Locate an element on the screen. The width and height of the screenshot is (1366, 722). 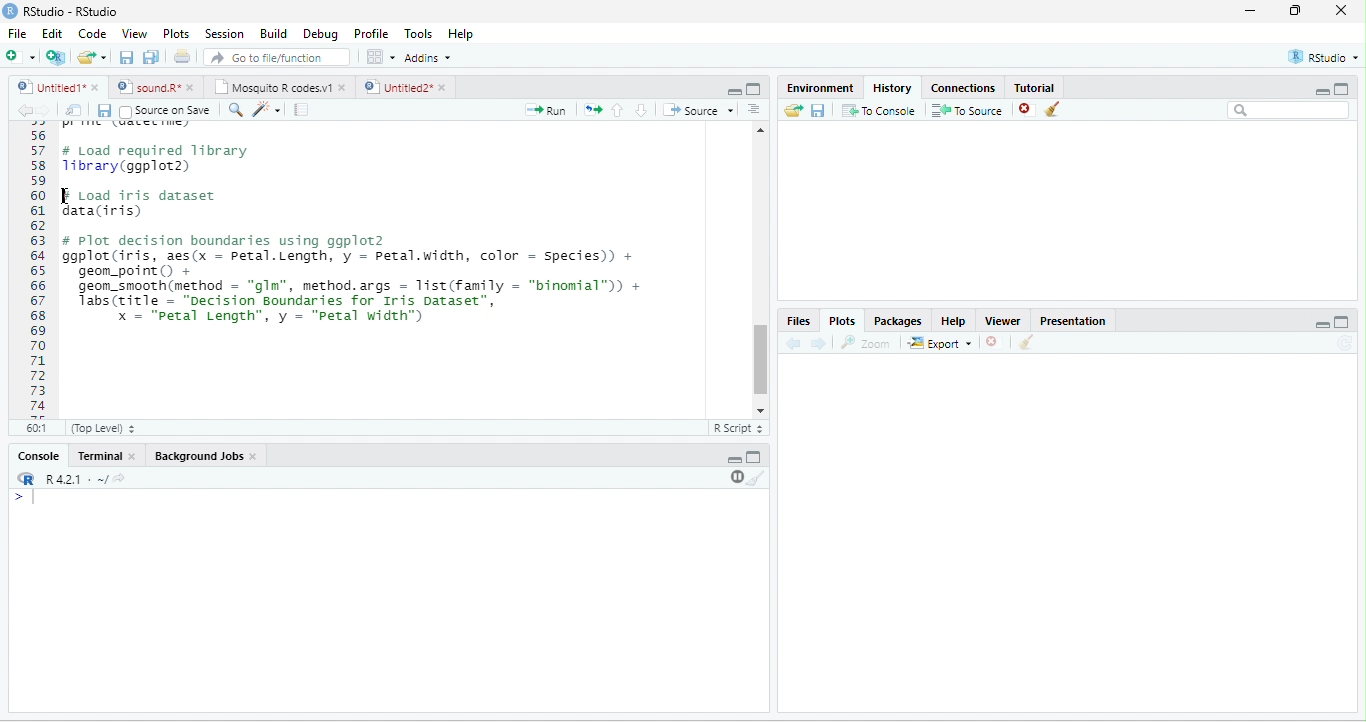
RStudio is located at coordinates (1324, 57).